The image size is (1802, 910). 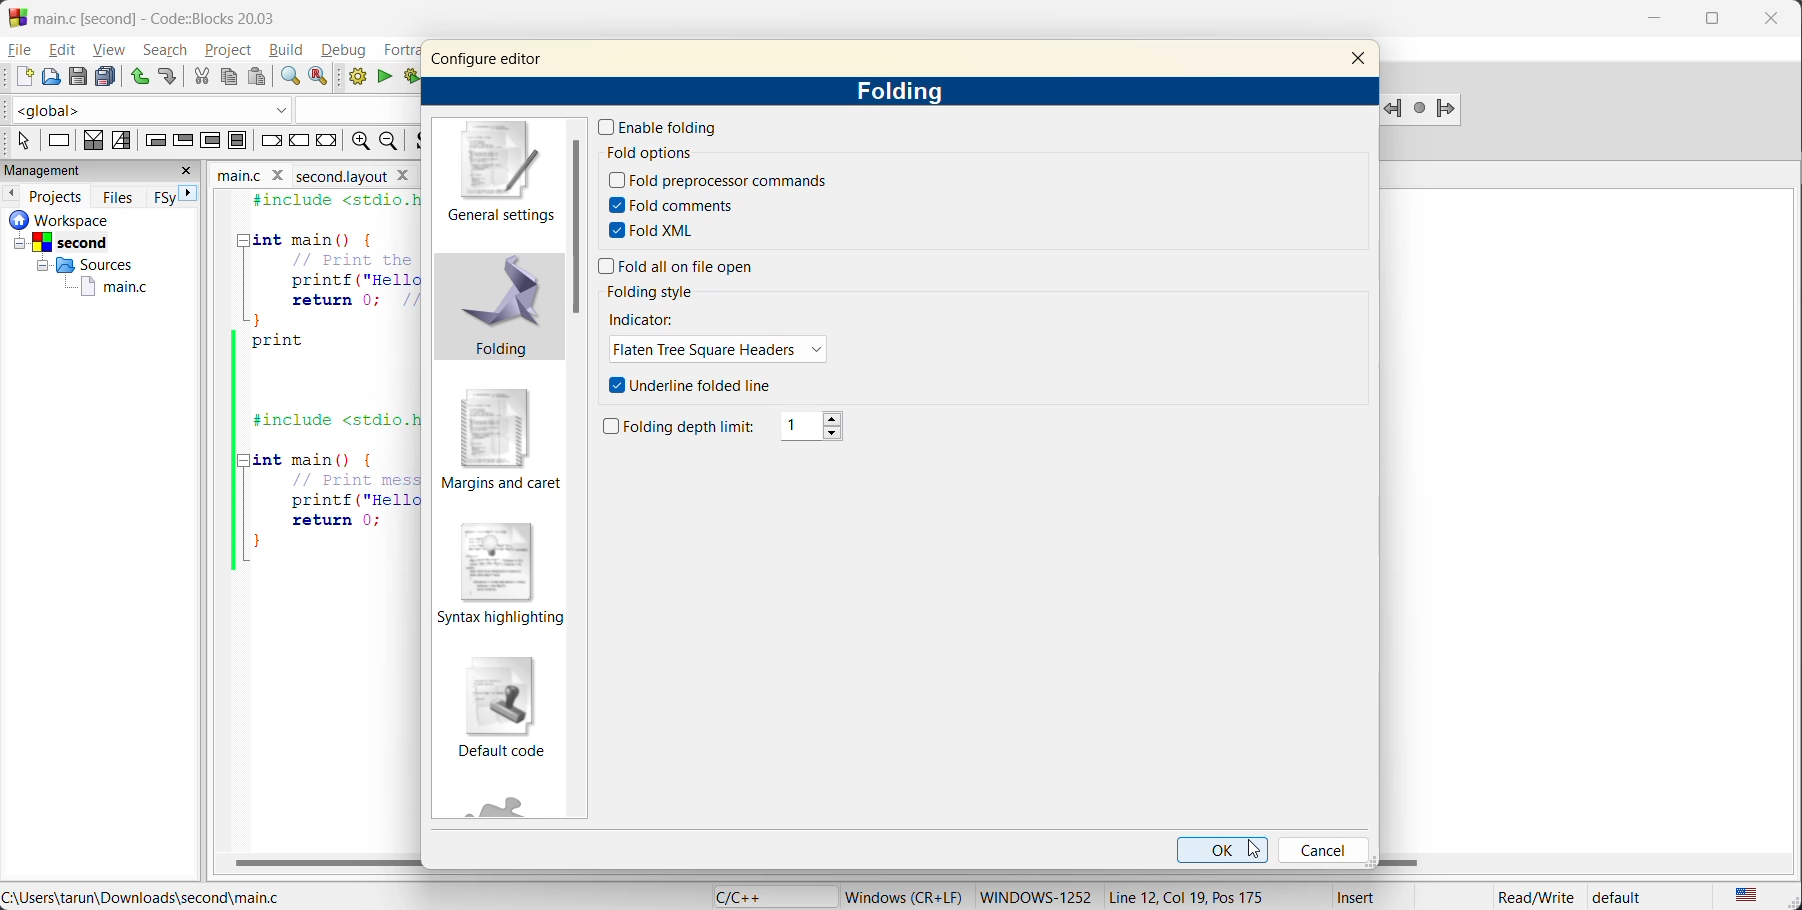 What do you see at coordinates (502, 704) in the screenshot?
I see `default code` at bounding box center [502, 704].